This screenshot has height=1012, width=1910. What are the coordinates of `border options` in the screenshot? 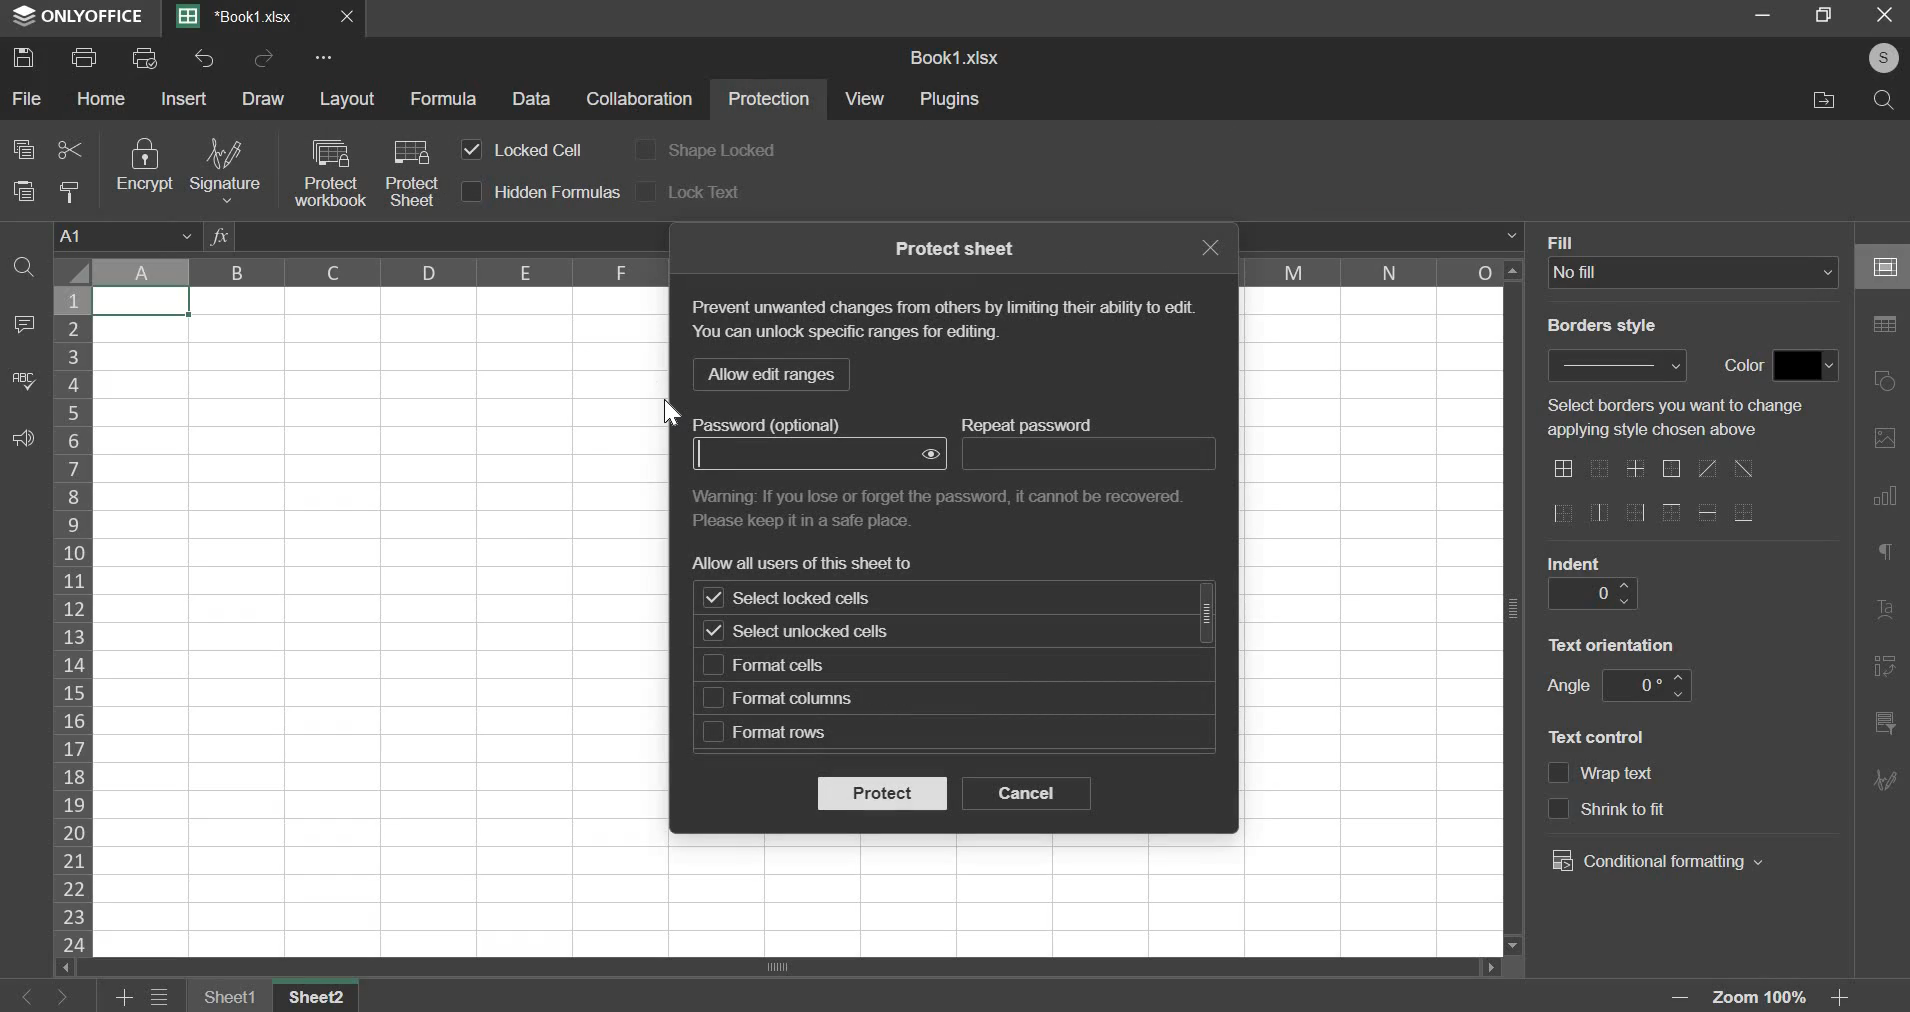 It's located at (1562, 514).